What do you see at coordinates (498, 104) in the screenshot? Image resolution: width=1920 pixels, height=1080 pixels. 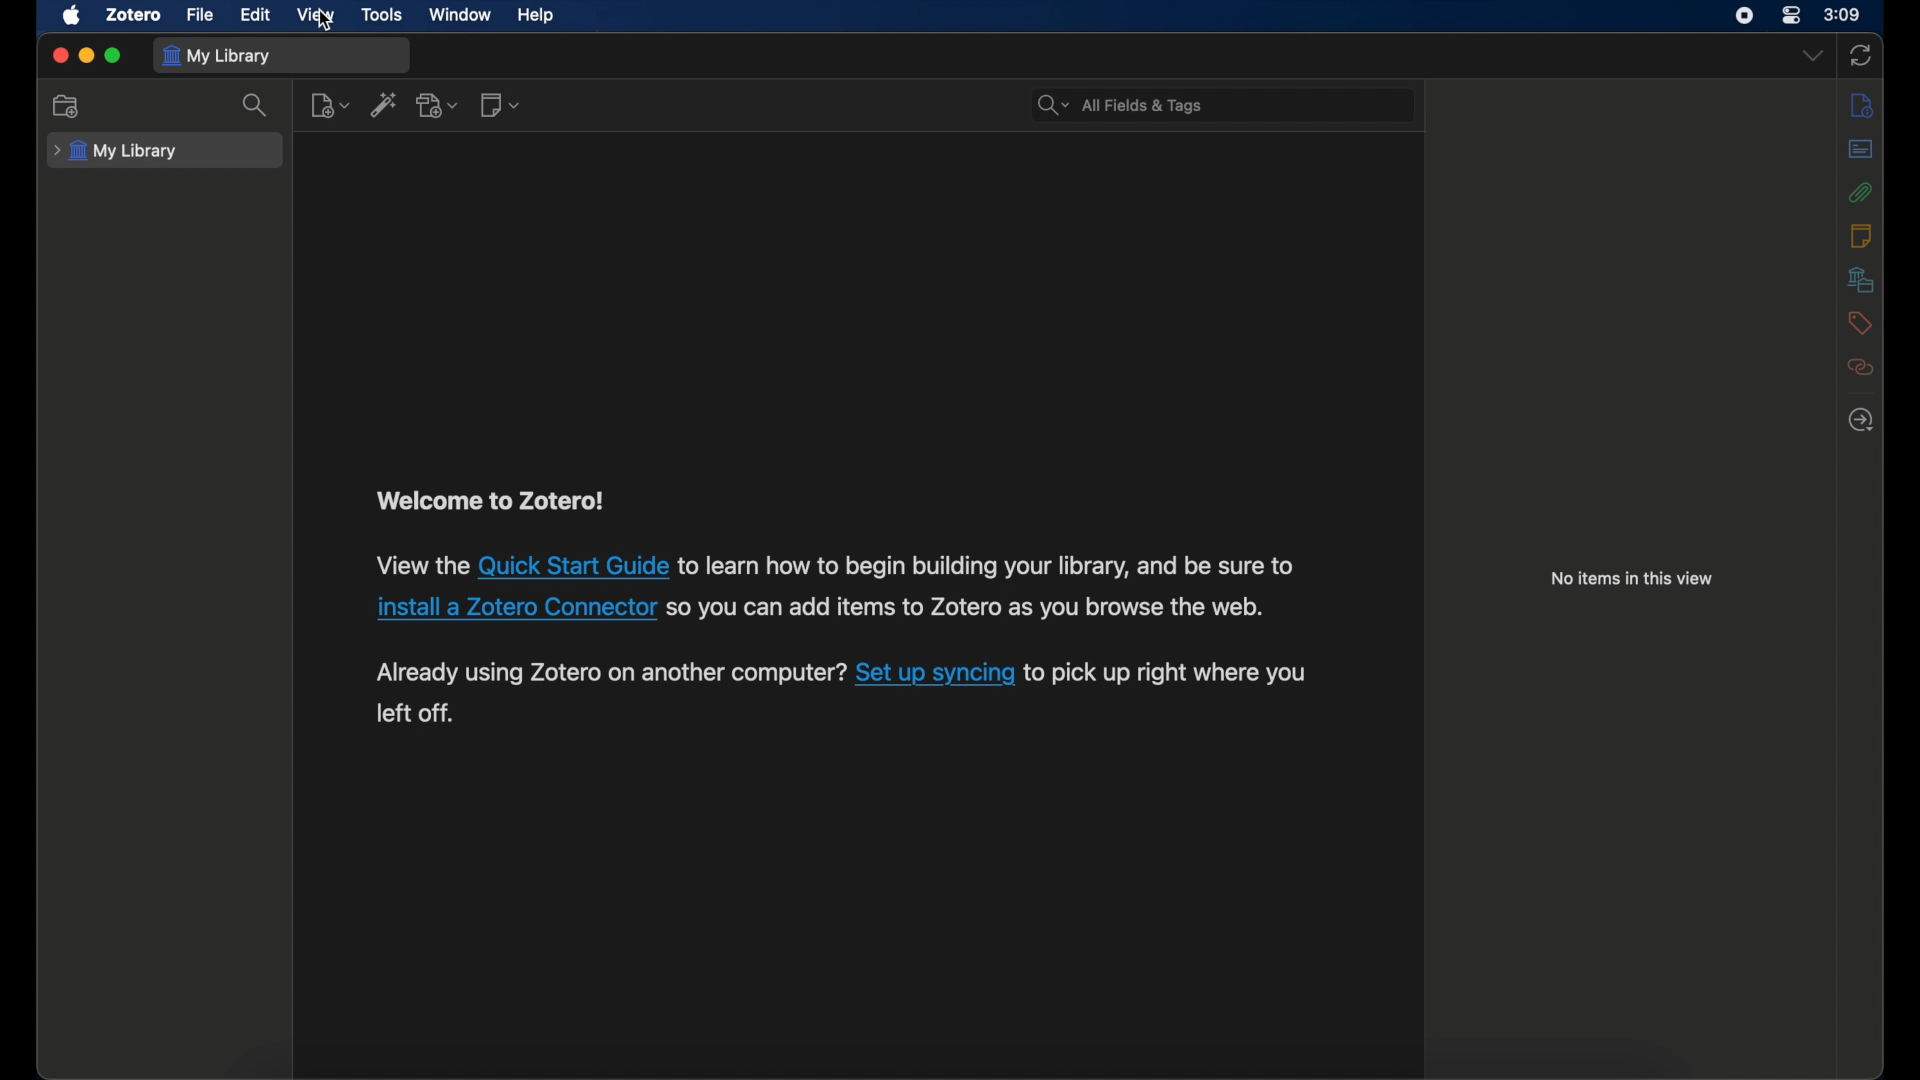 I see `new note` at bounding box center [498, 104].